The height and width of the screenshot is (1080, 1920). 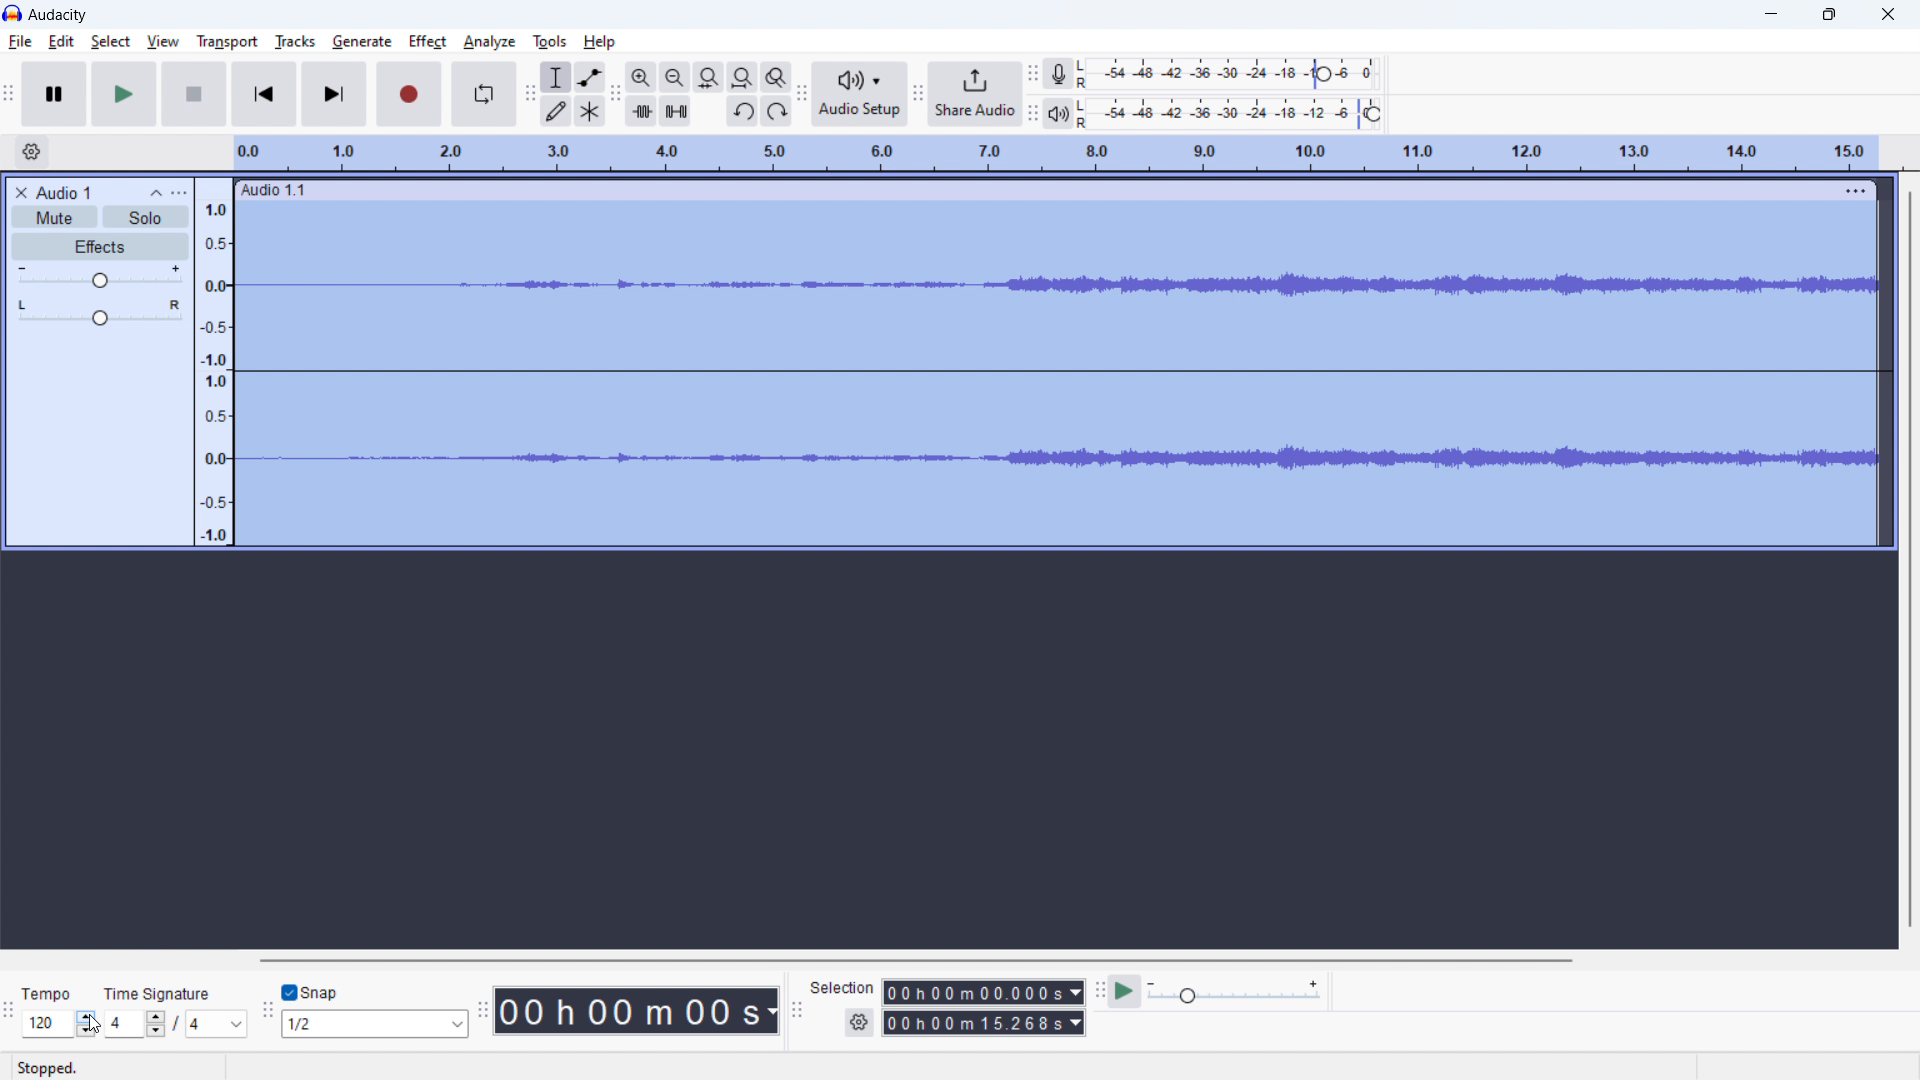 I want to click on fit project to width, so click(x=743, y=77).